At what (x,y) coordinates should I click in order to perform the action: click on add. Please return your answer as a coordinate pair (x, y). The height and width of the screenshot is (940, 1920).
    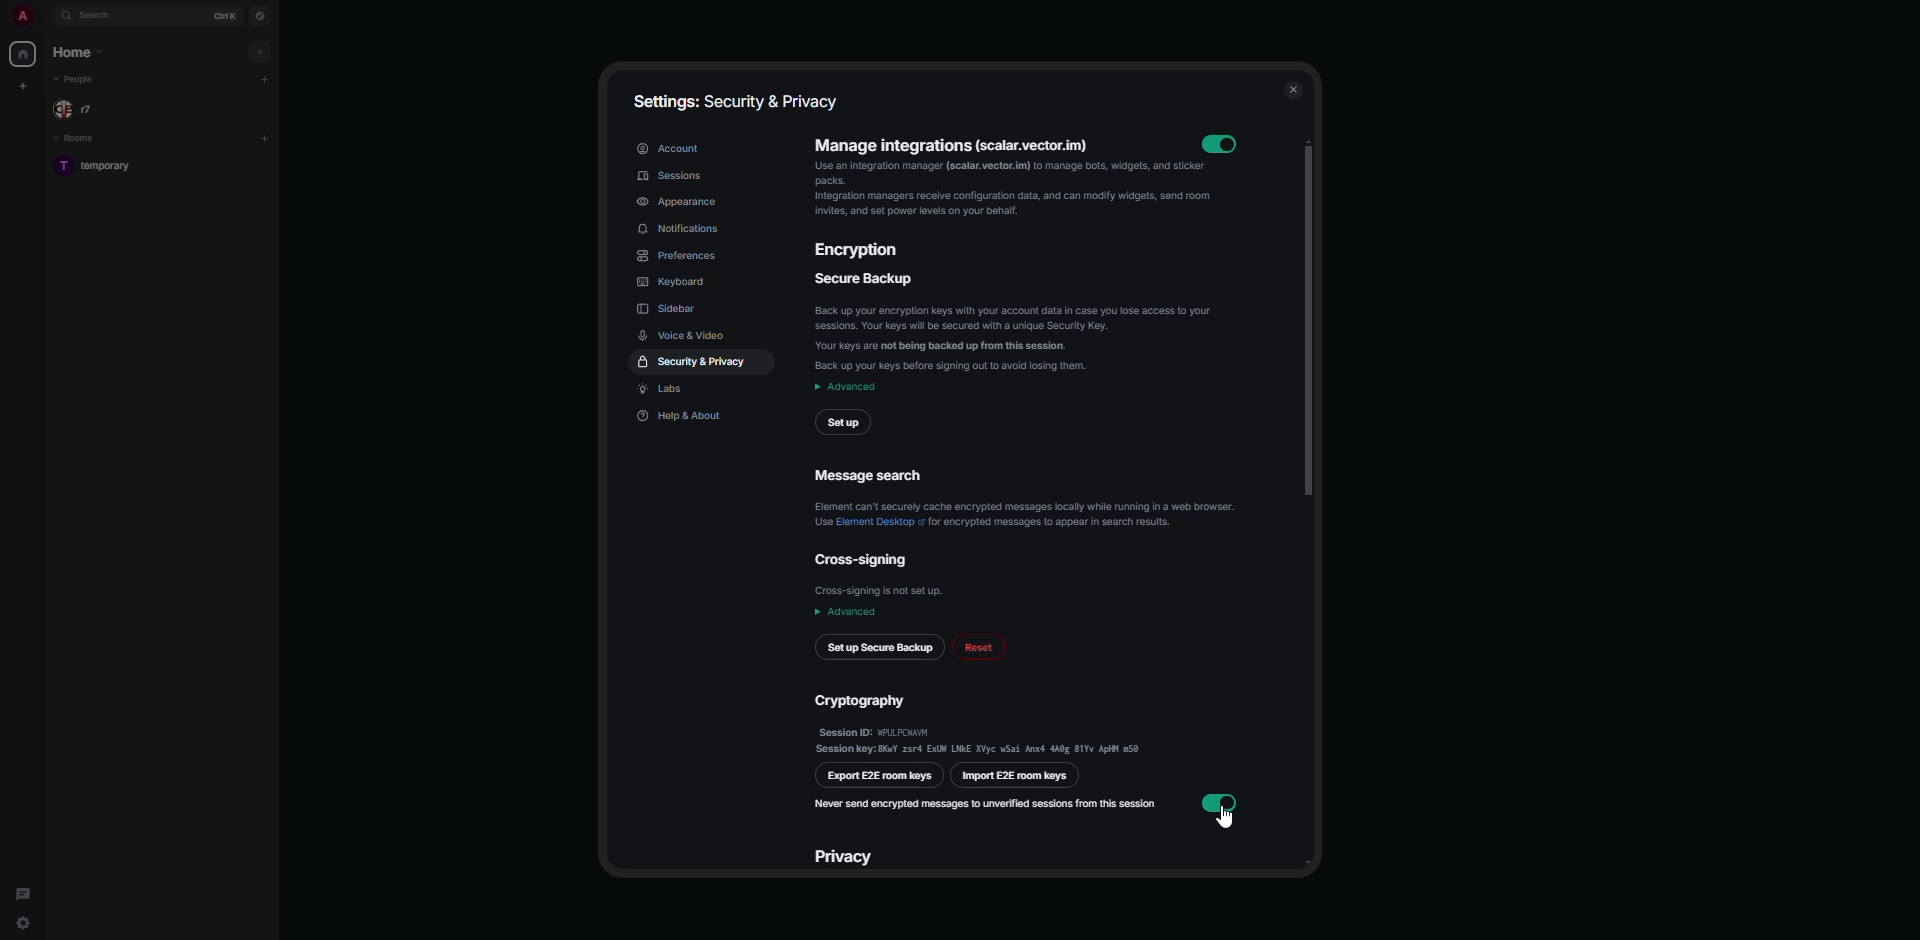
    Looking at the image, I should click on (260, 50).